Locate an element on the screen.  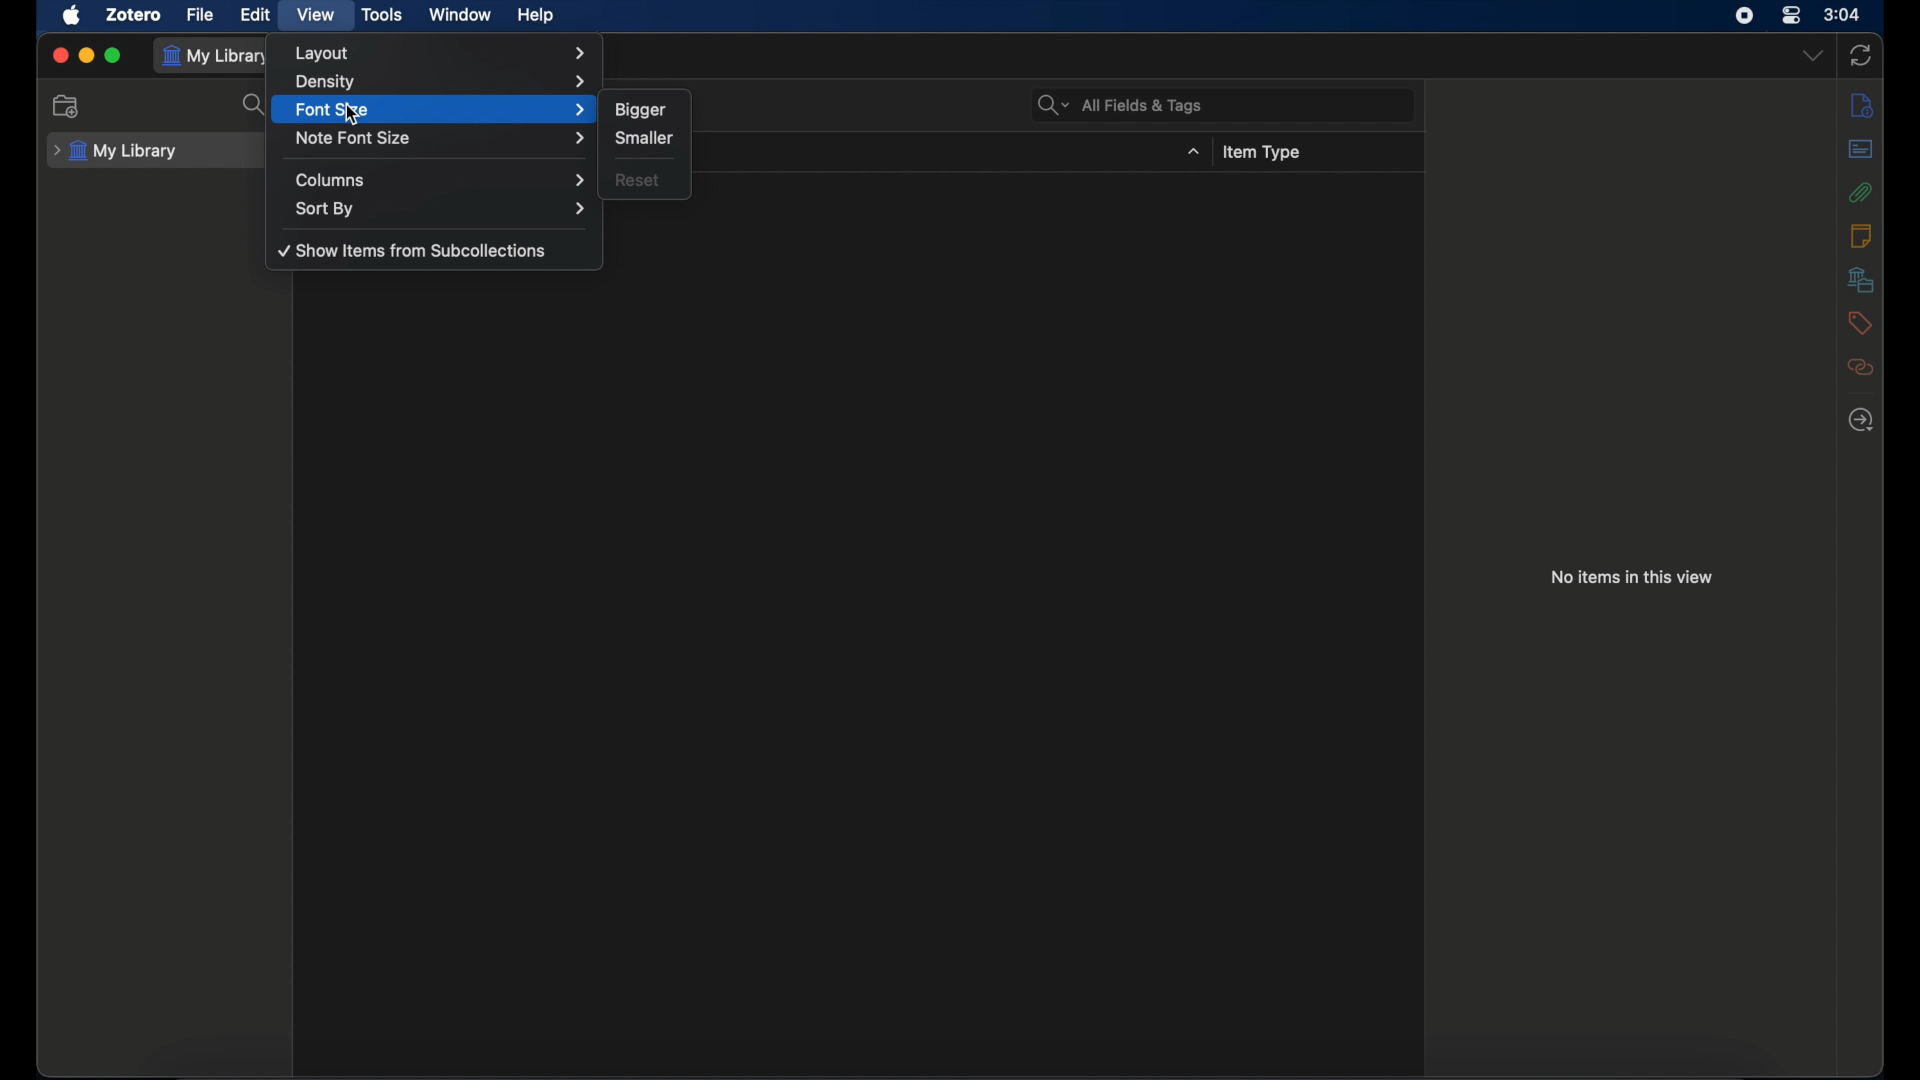
font size is located at coordinates (440, 110).